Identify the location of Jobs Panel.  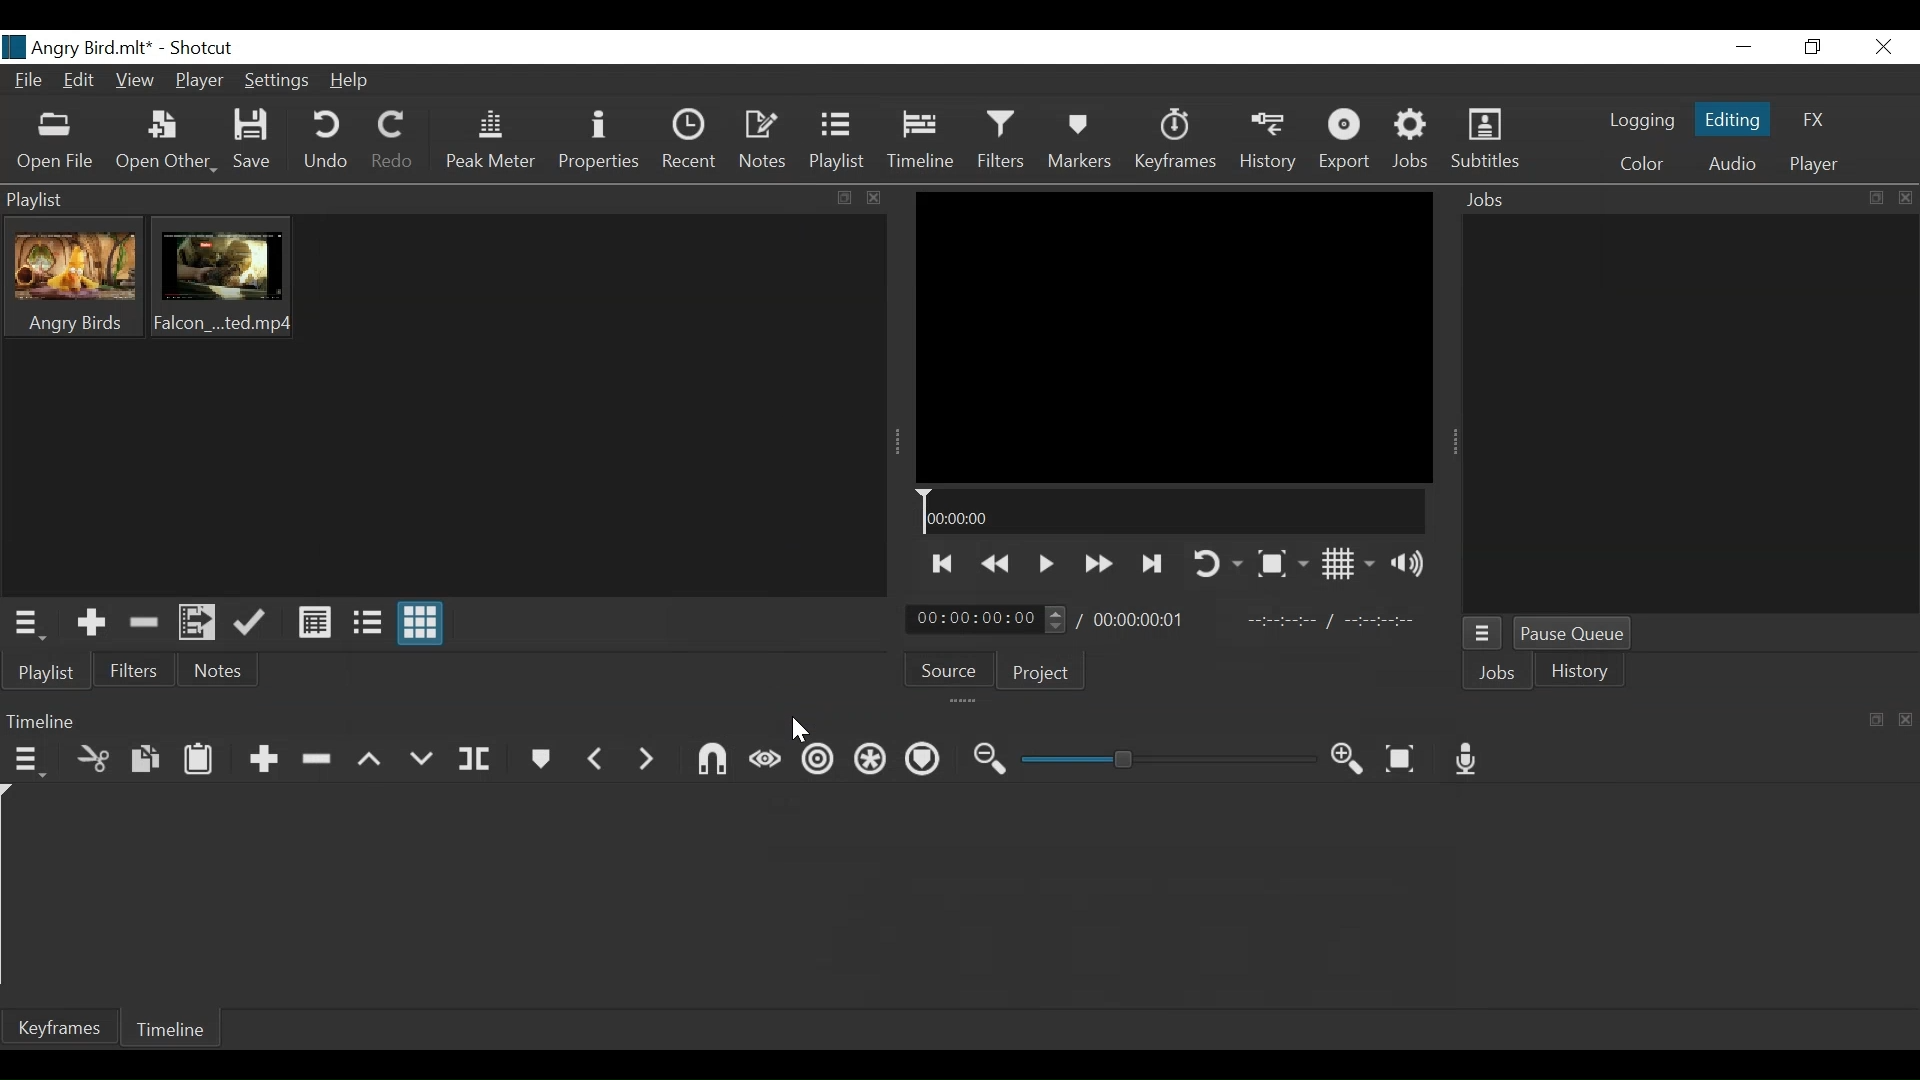
(1686, 199).